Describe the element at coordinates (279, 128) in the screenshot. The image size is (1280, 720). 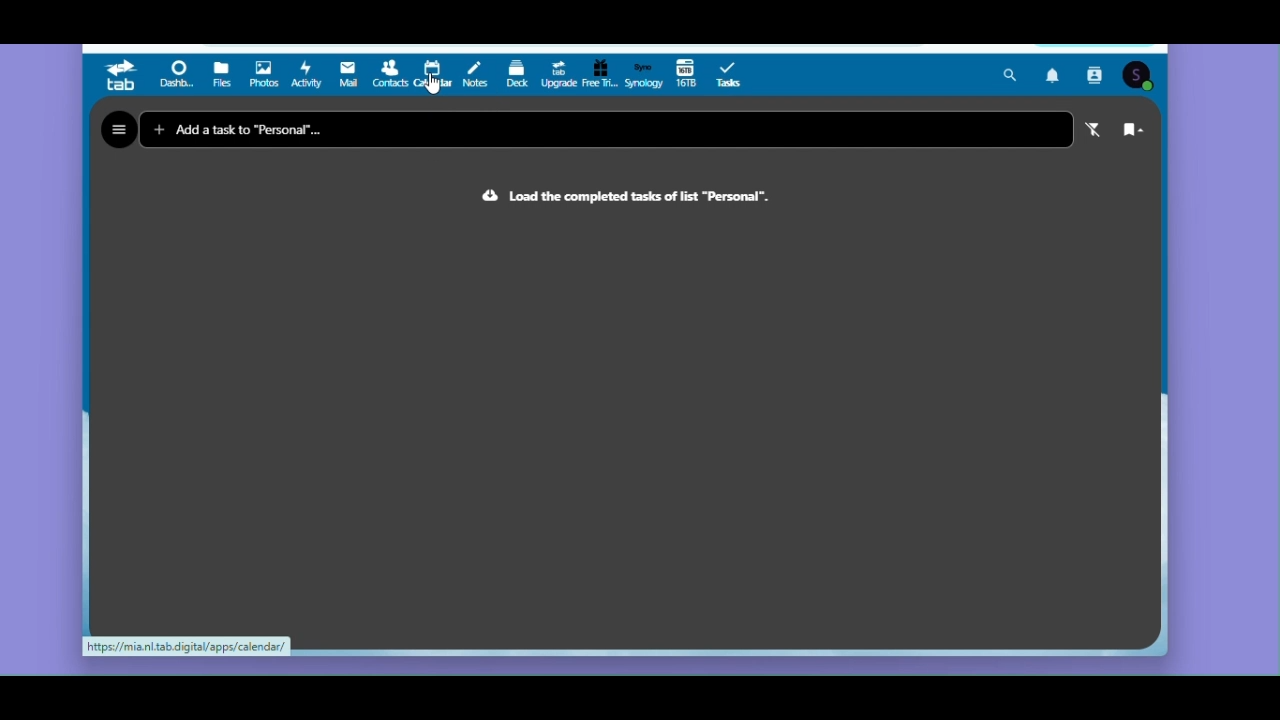
I see `Add a task to "Personal"...` at that location.